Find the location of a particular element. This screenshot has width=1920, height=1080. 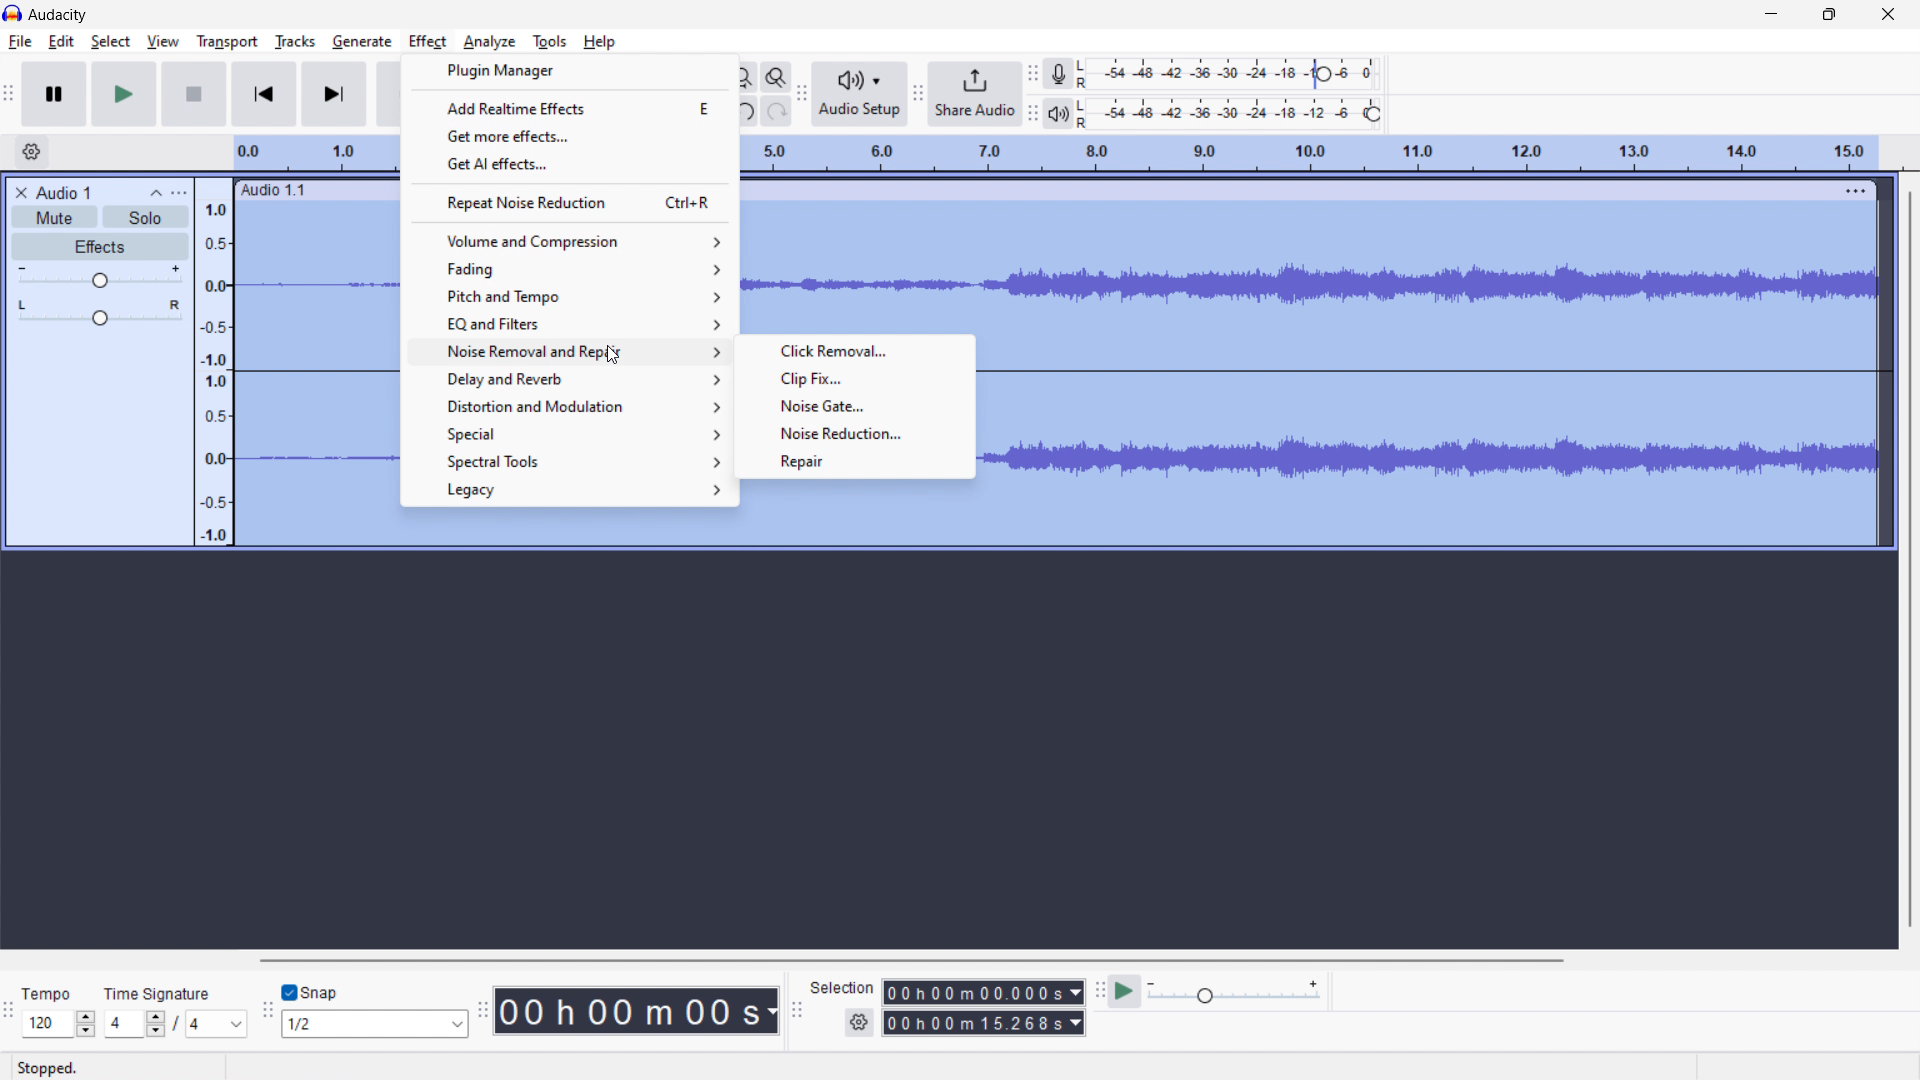

skip to end is located at coordinates (334, 94).